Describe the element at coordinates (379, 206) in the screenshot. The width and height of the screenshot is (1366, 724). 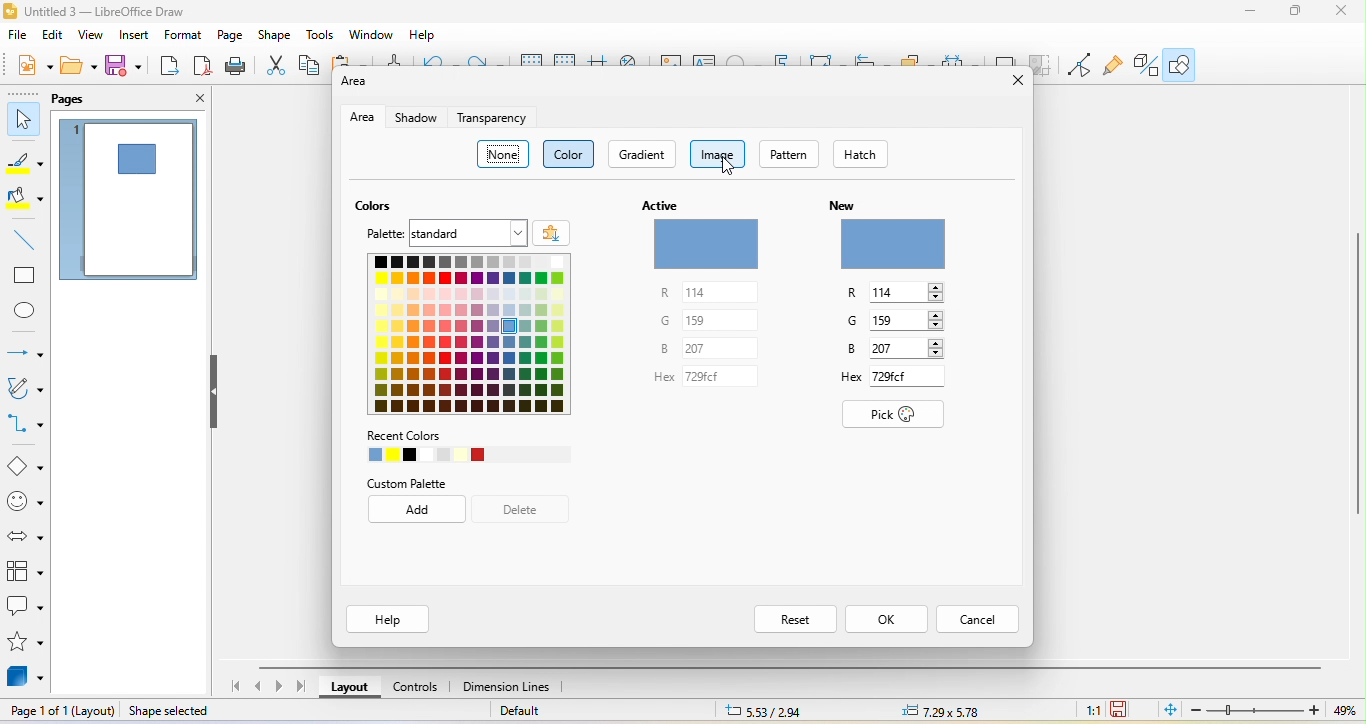
I see `colors` at that location.